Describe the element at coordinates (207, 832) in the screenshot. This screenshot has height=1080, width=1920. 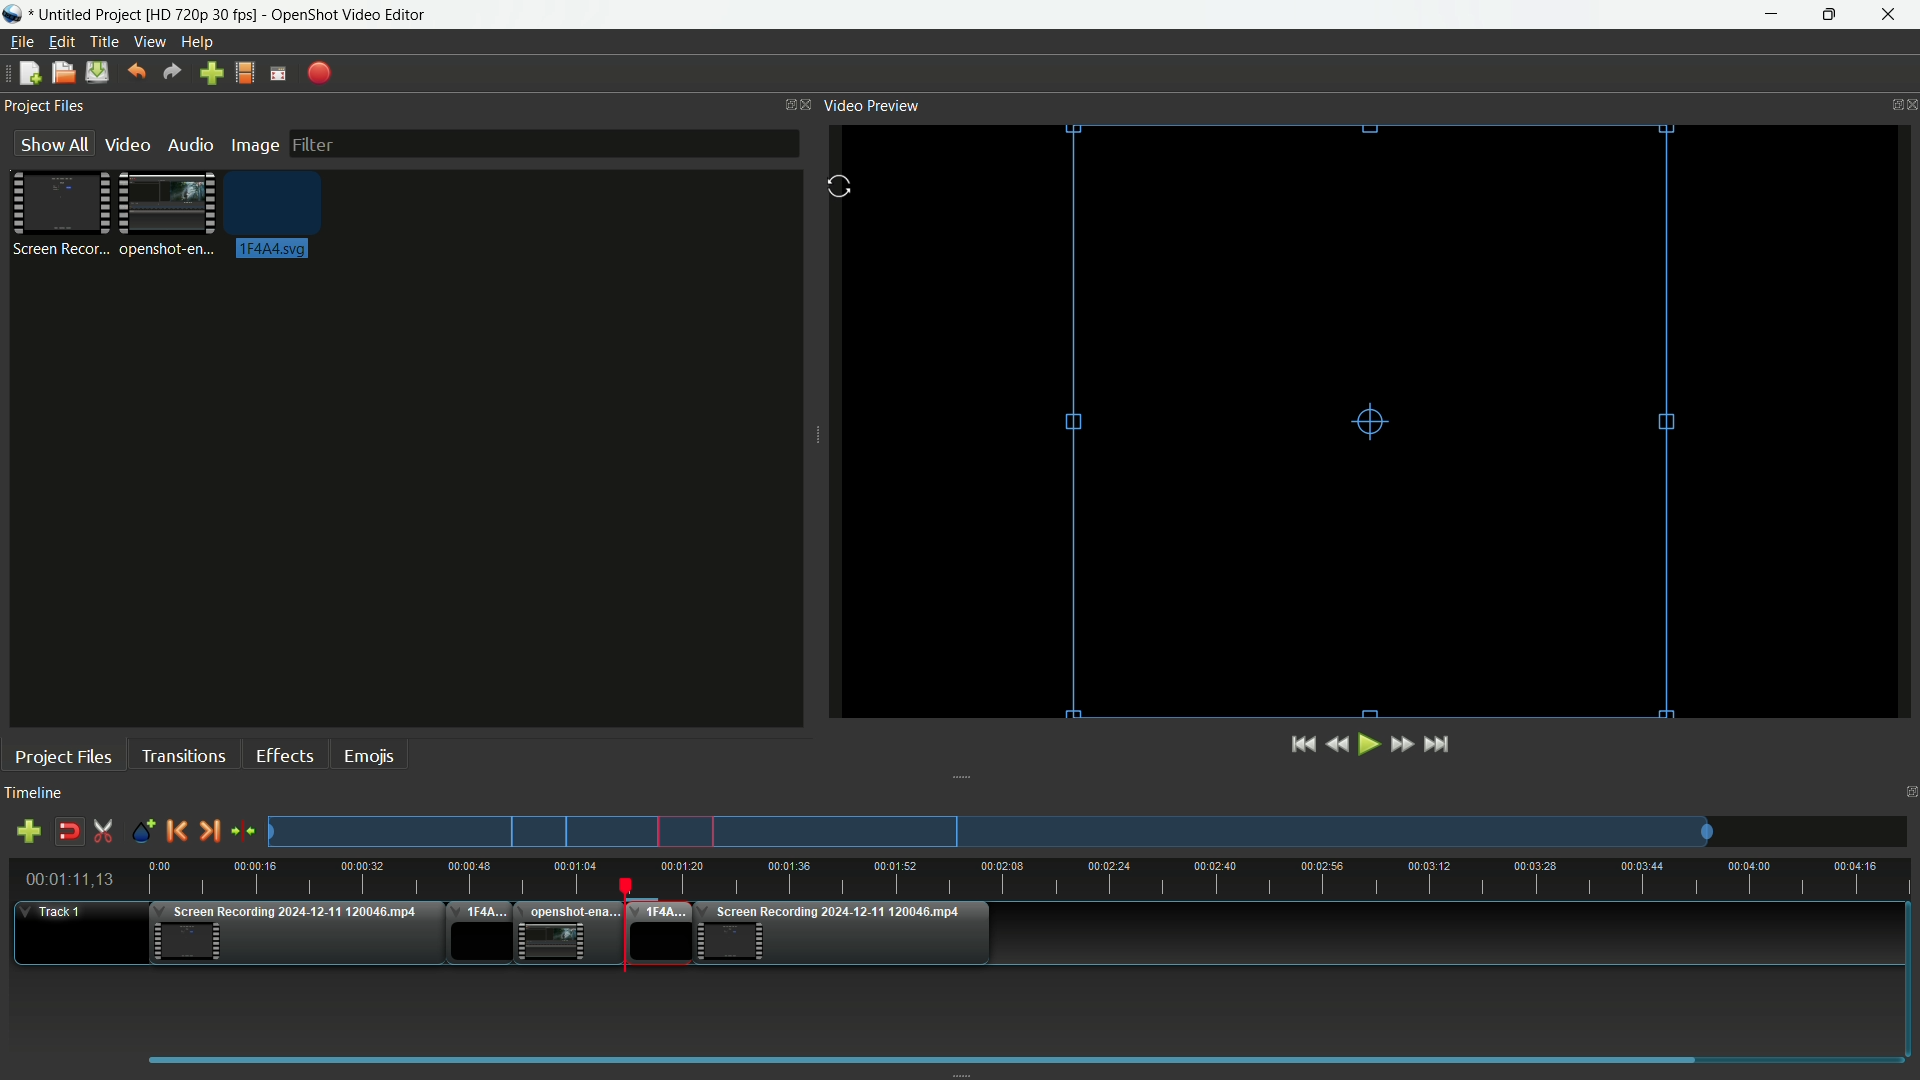
I see `Next marker` at that location.